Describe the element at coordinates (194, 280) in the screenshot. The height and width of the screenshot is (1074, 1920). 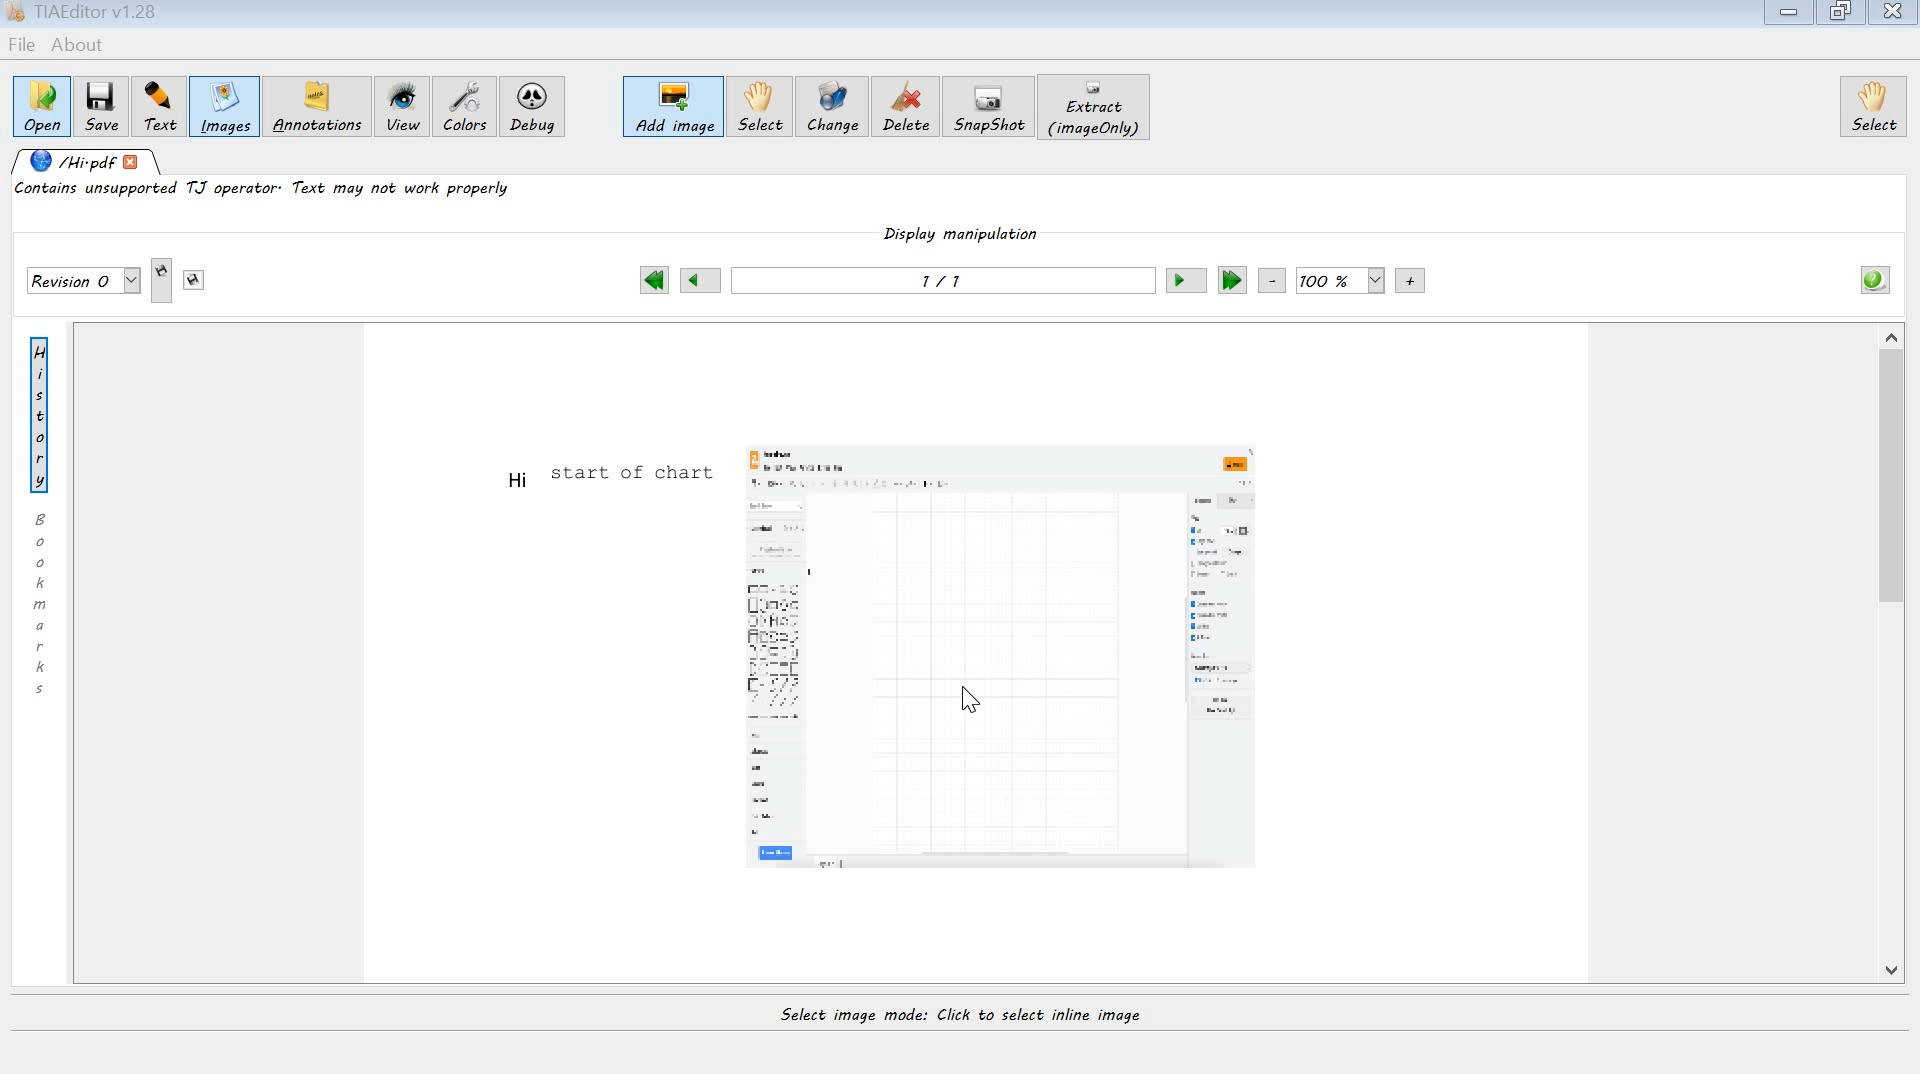
I see `saves this revision to another file` at that location.